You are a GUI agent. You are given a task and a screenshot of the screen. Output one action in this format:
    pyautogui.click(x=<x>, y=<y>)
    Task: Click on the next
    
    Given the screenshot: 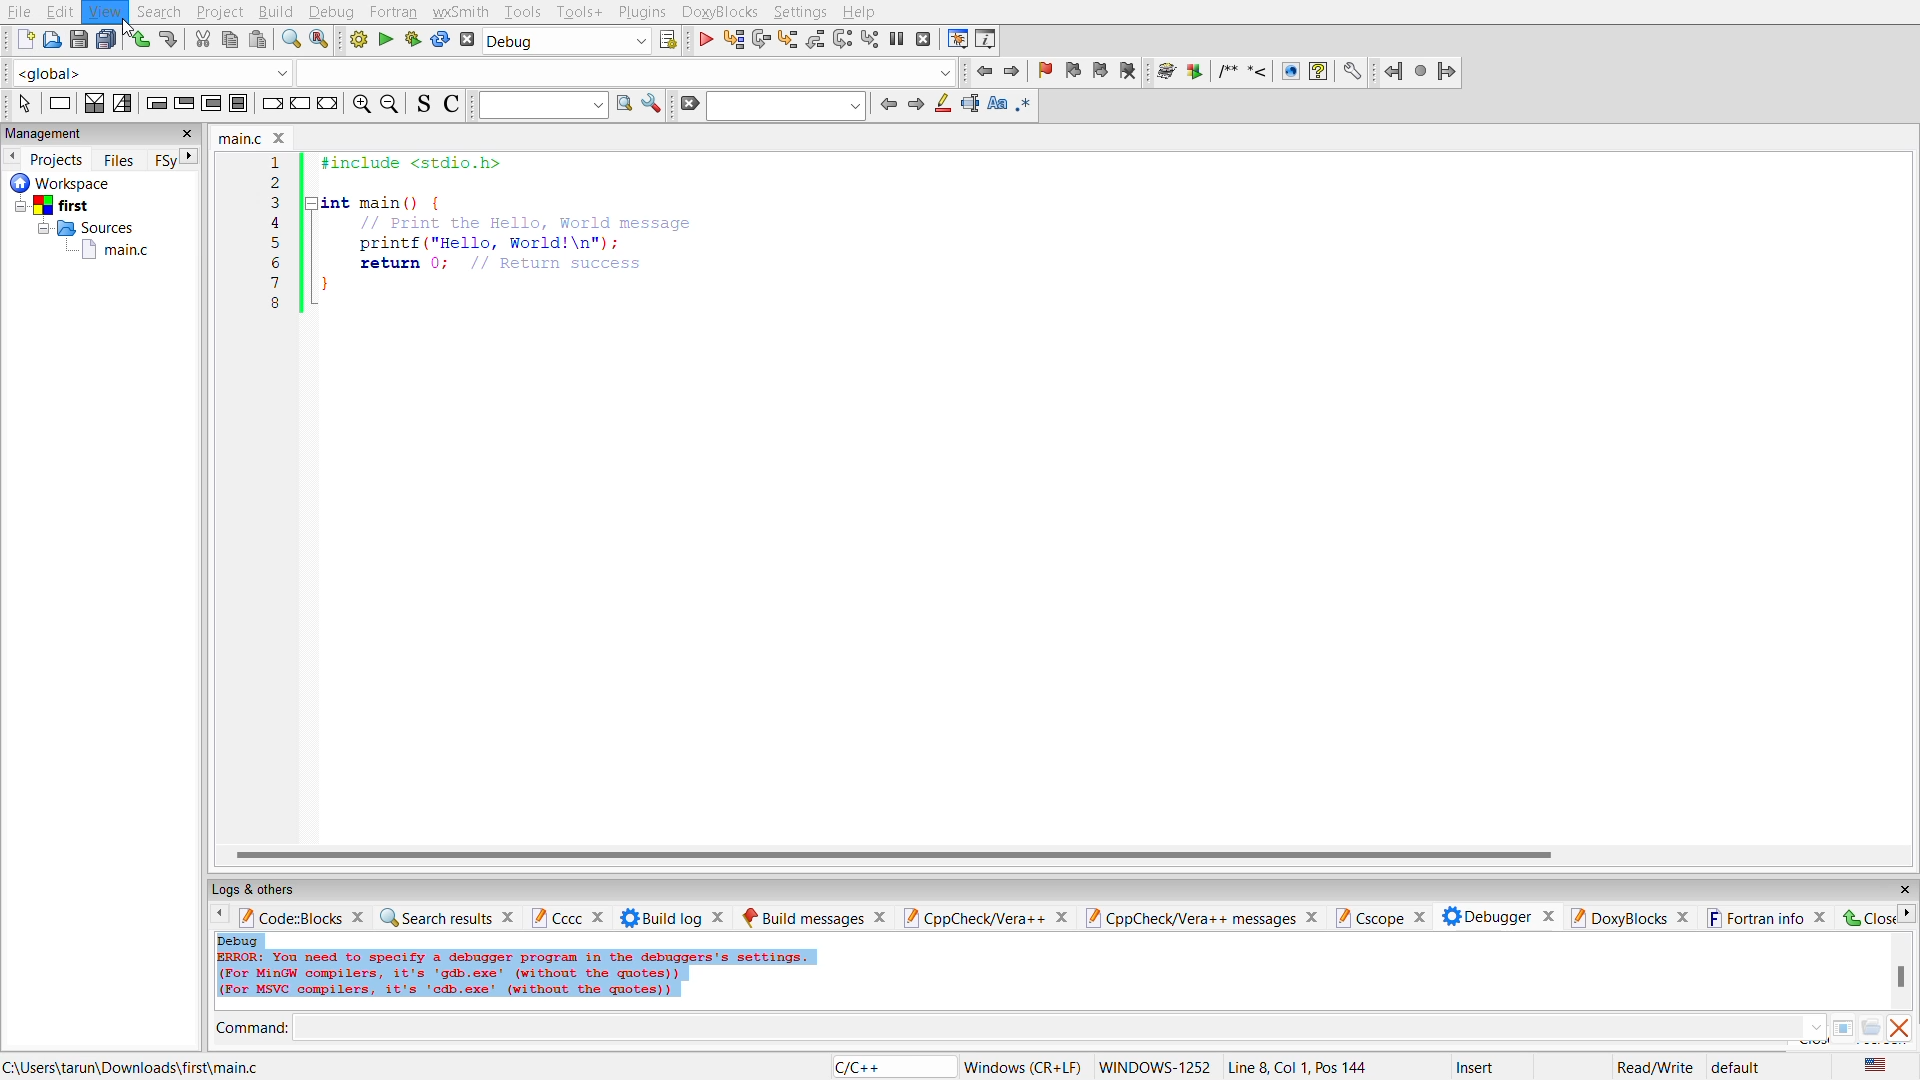 What is the action you would take?
    pyautogui.click(x=1908, y=915)
    